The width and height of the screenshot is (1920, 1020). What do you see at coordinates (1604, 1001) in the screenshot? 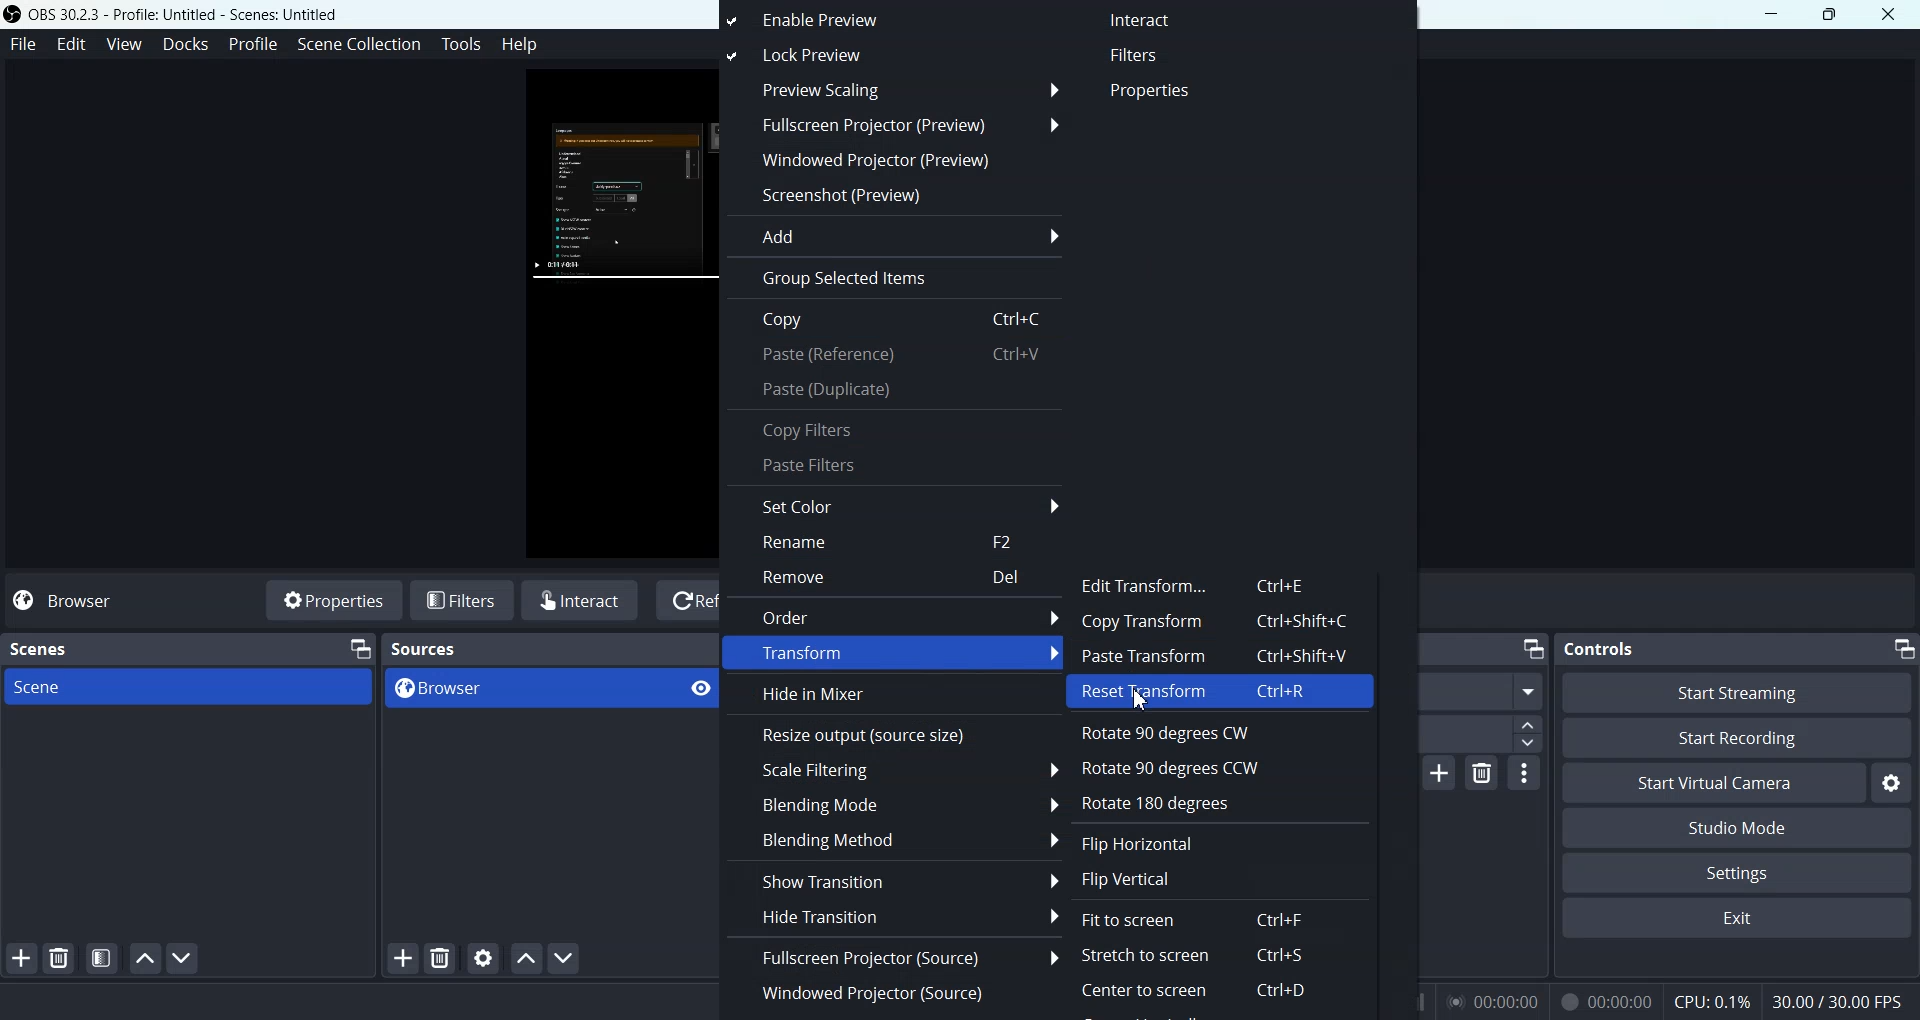
I see `00:00:00` at bounding box center [1604, 1001].